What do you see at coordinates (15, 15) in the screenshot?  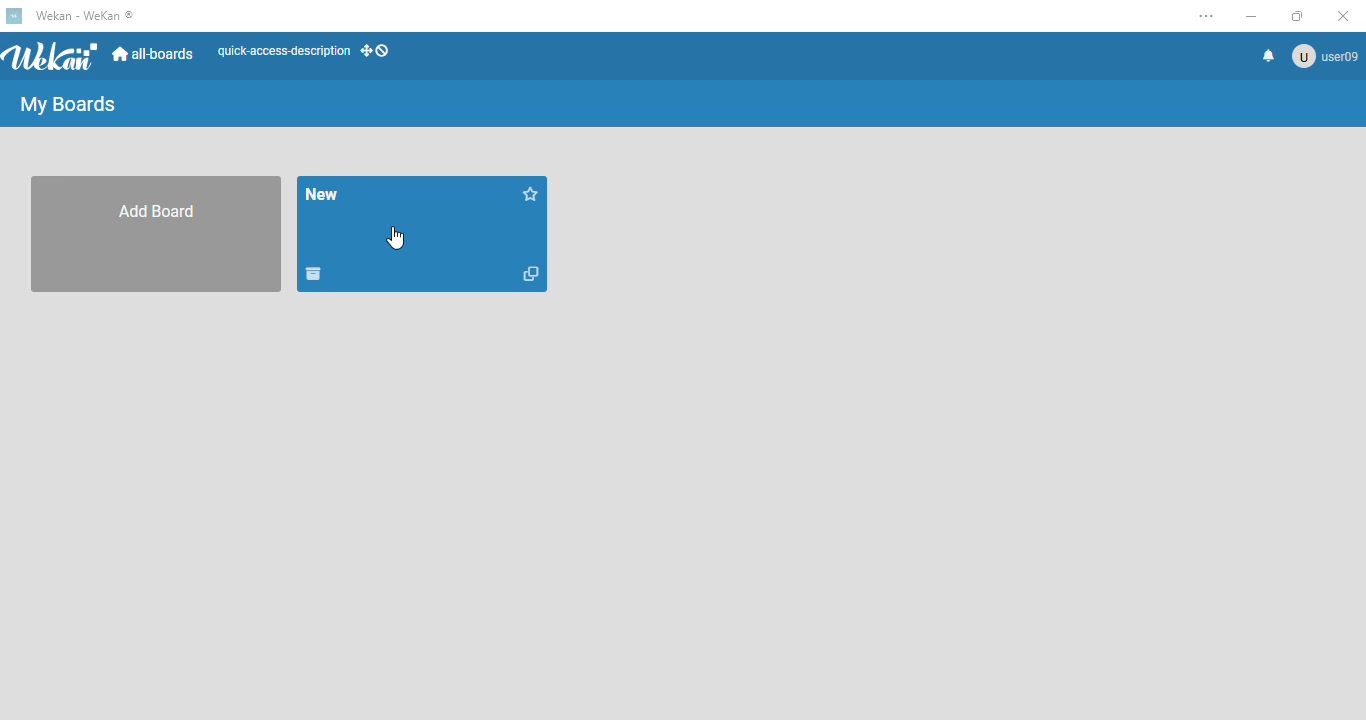 I see `logo` at bounding box center [15, 15].